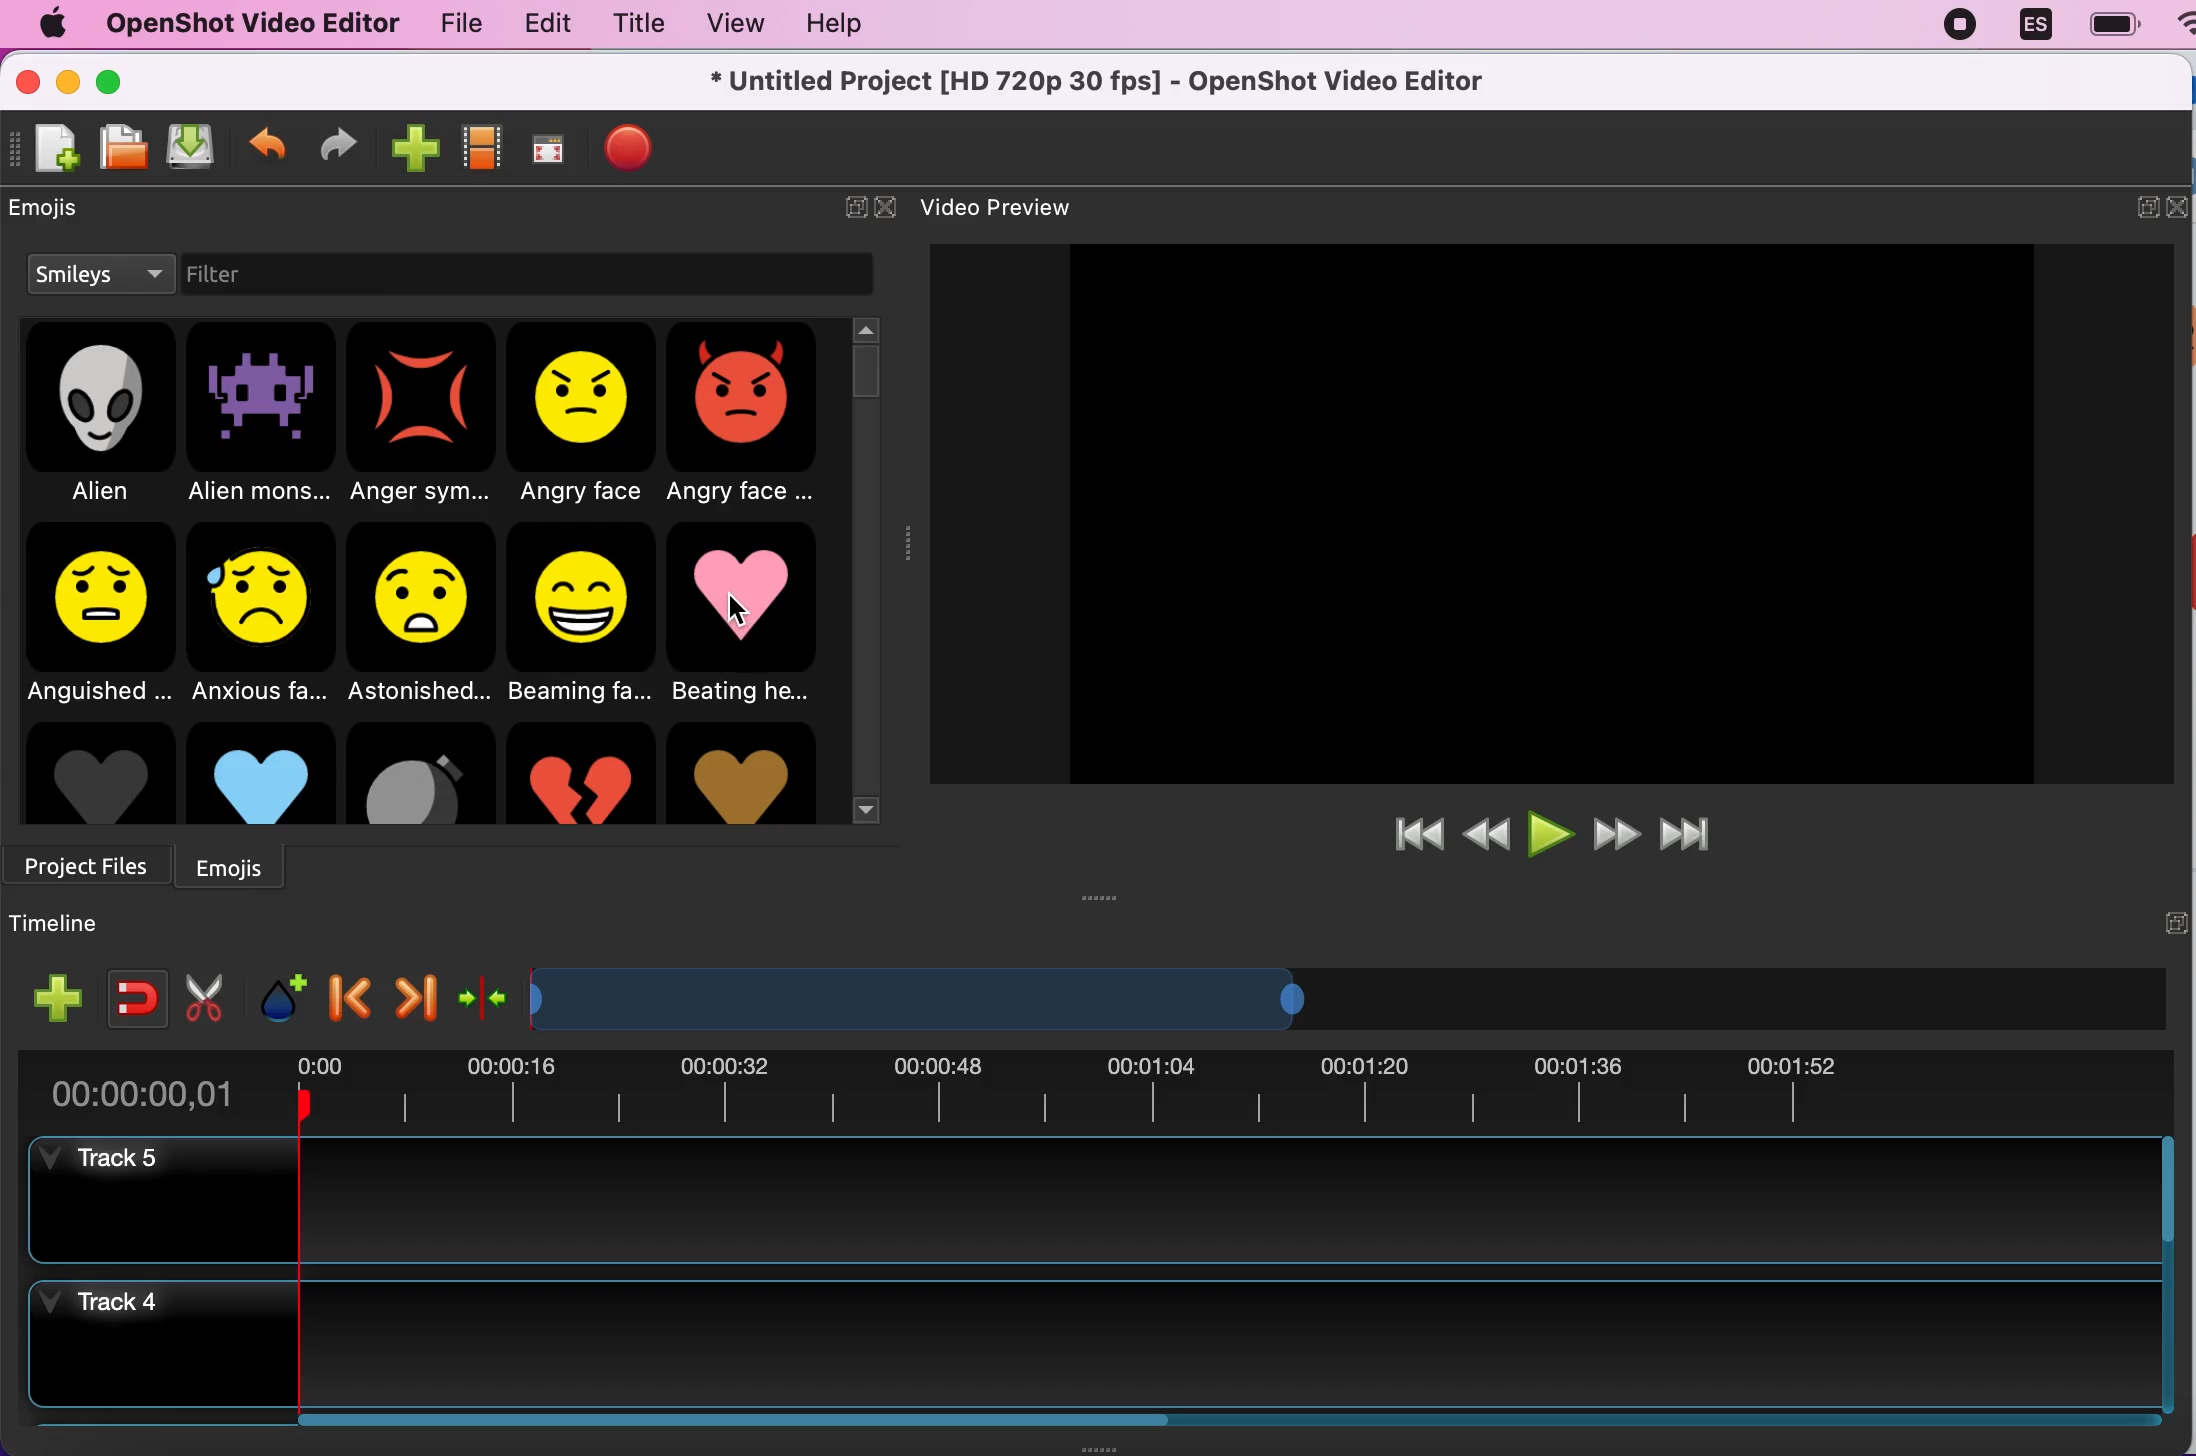 The width and height of the screenshot is (2196, 1456). I want to click on beating heart, so click(752, 618).